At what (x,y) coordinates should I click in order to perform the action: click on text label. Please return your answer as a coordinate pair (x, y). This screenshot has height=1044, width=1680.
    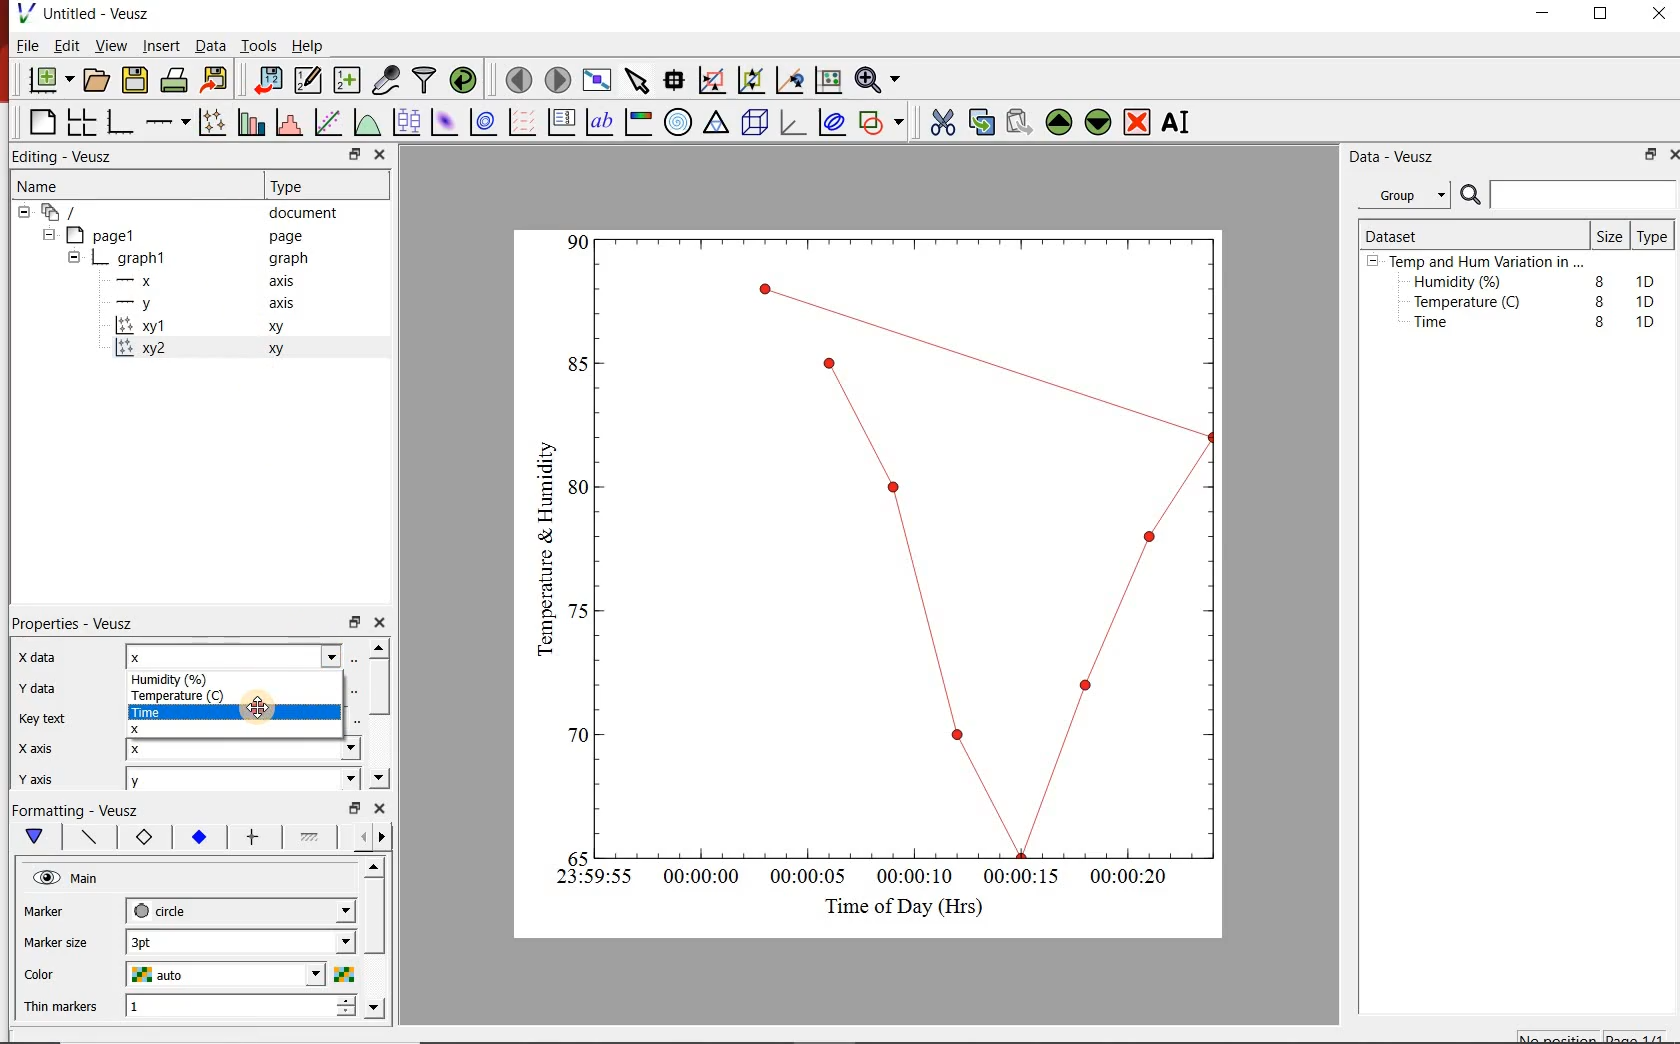
    Looking at the image, I should click on (604, 121).